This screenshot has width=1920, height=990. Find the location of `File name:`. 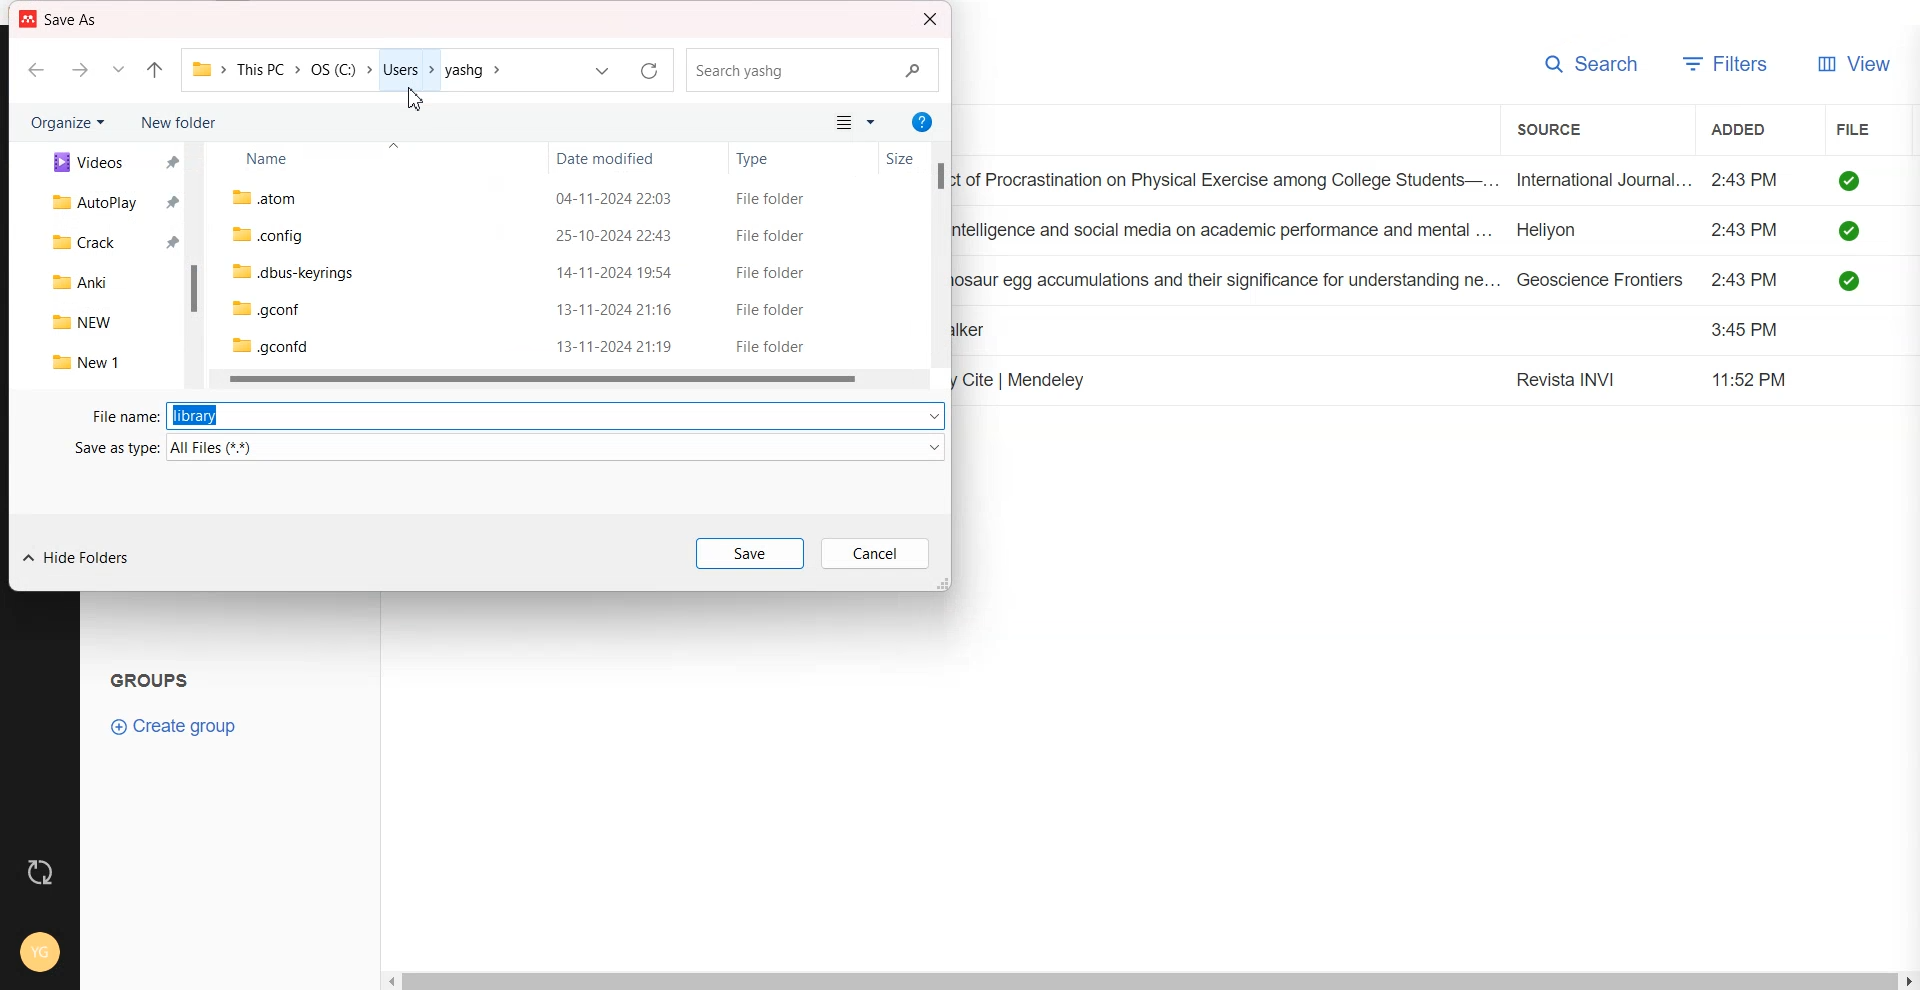

File name: is located at coordinates (123, 416).